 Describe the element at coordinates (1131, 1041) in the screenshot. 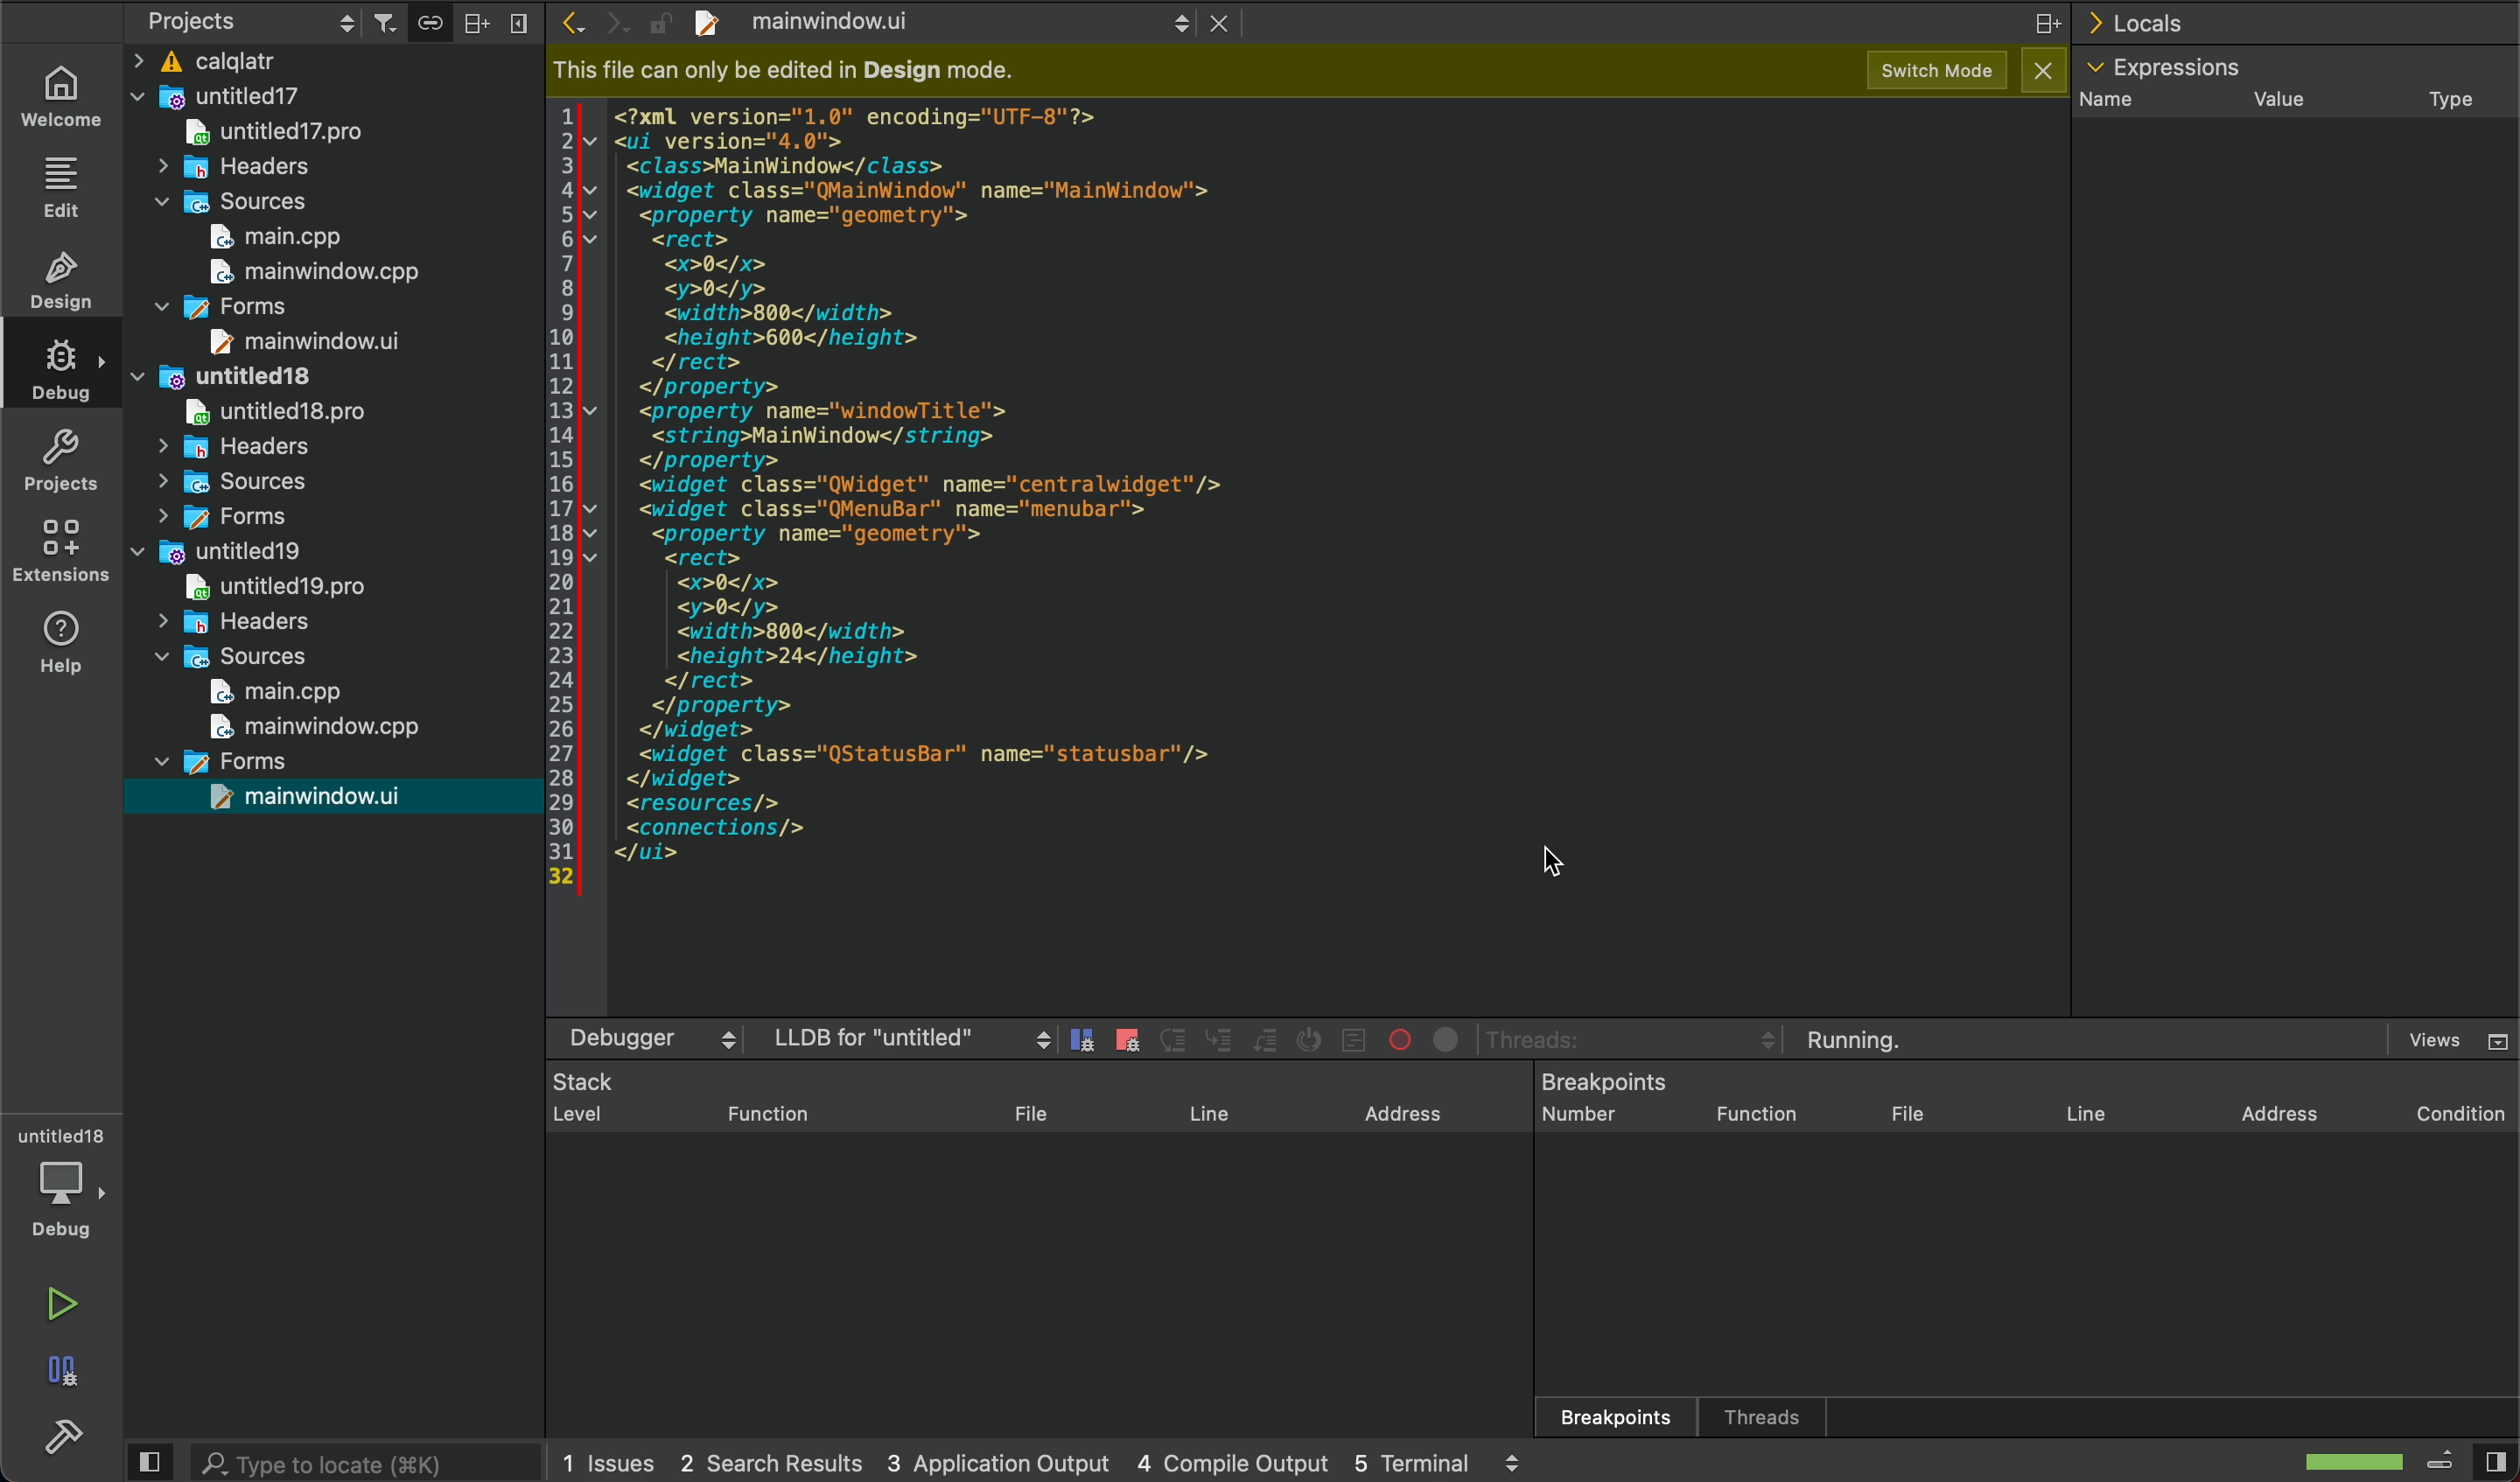

I see `terminal button` at that location.